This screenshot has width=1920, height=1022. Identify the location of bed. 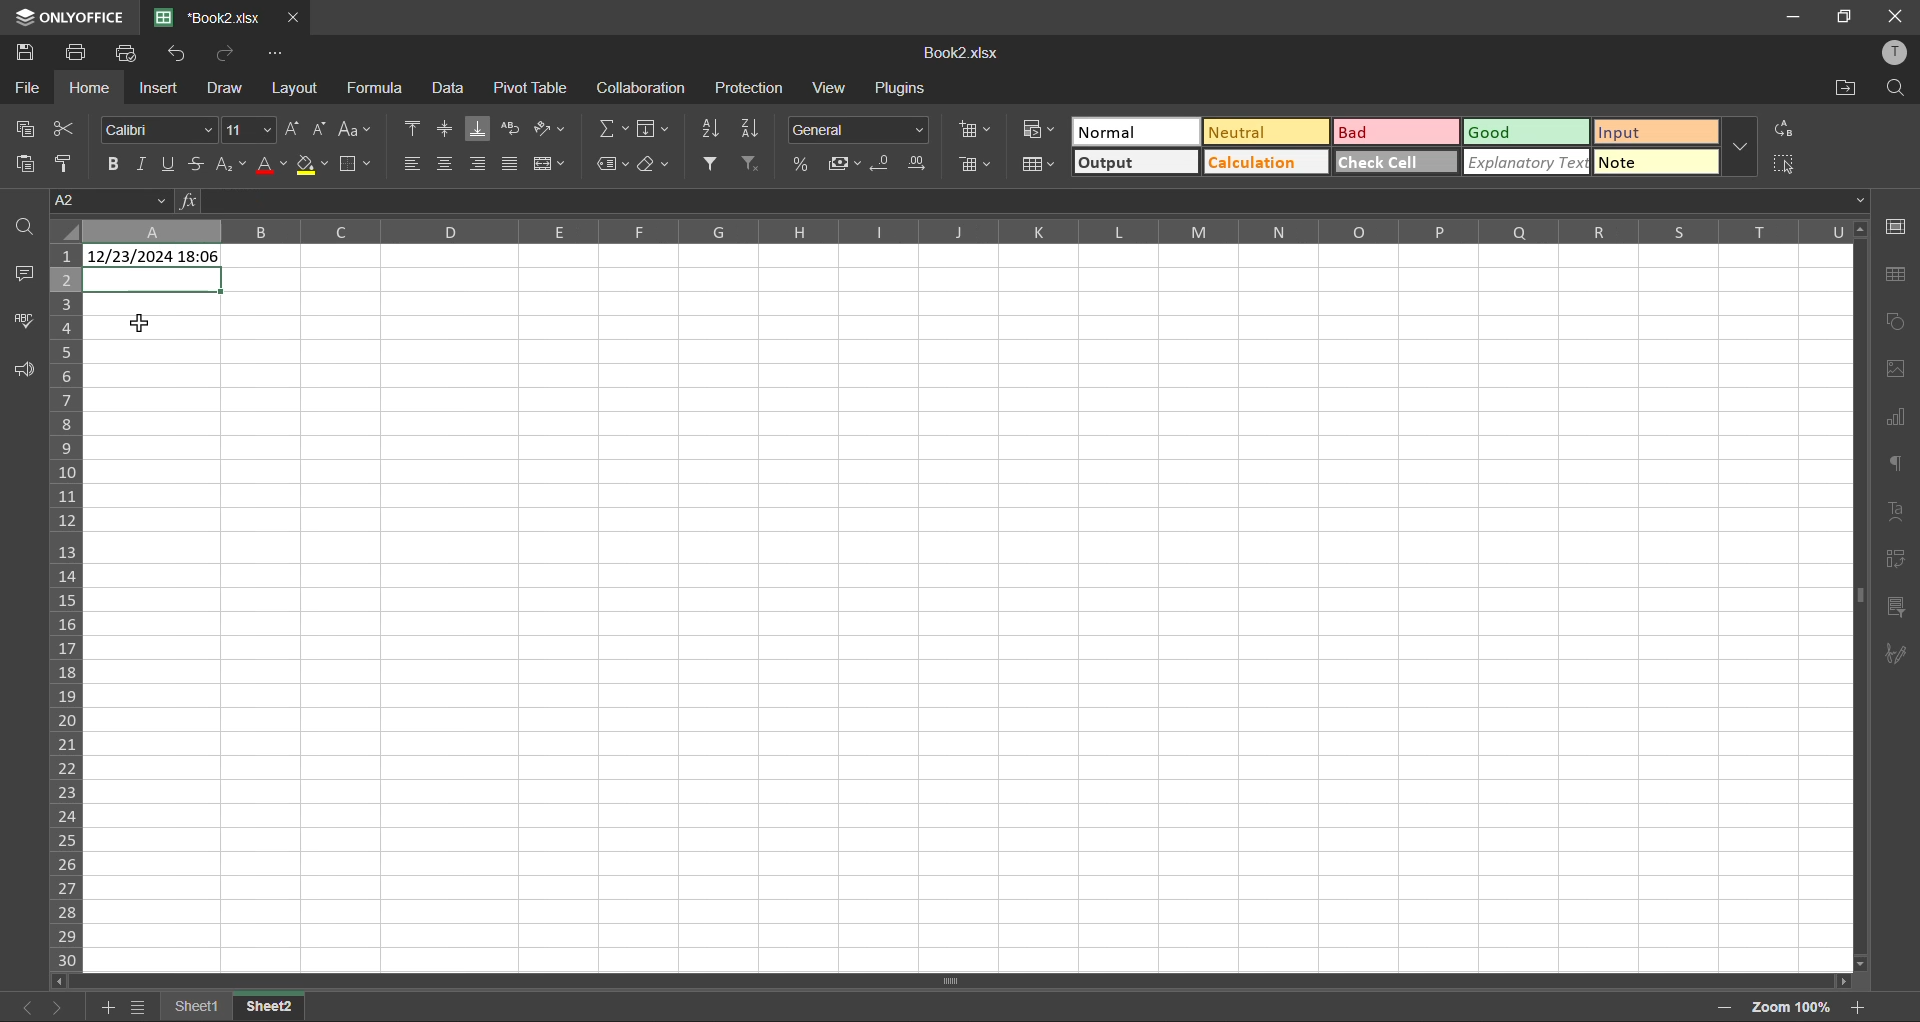
(1394, 134).